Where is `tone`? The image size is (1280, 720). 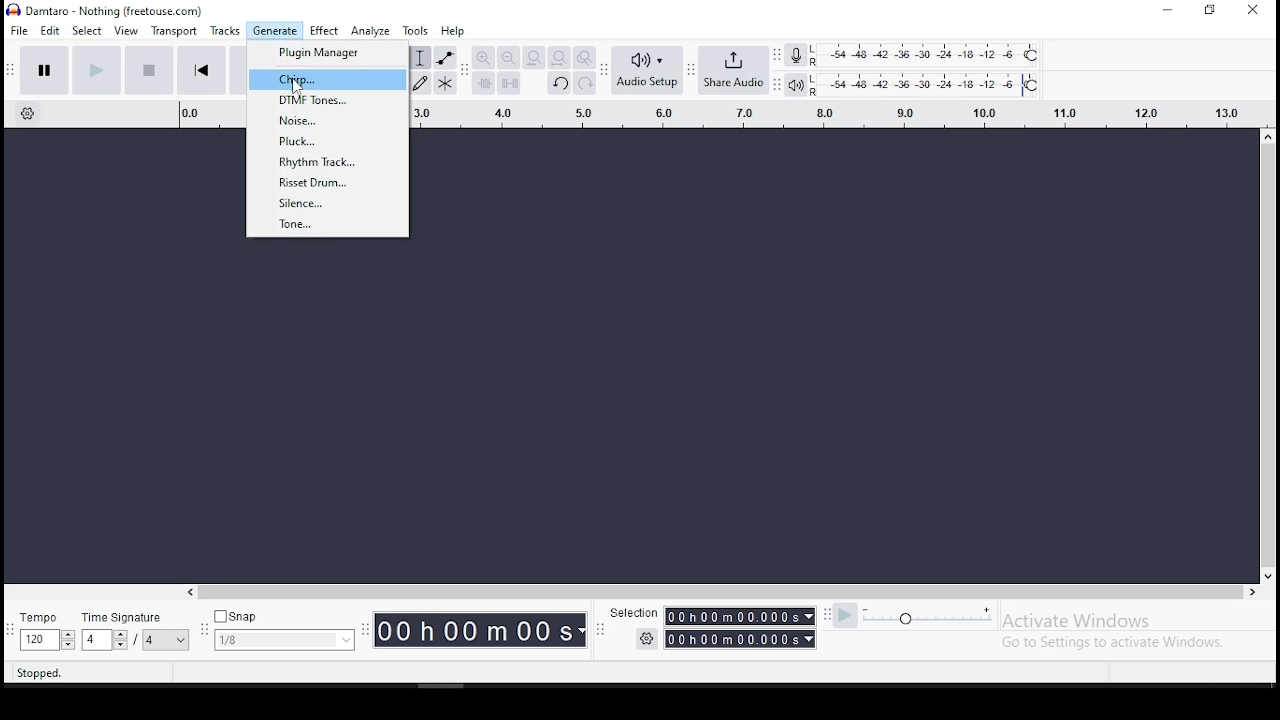
tone is located at coordinates (331, 223).